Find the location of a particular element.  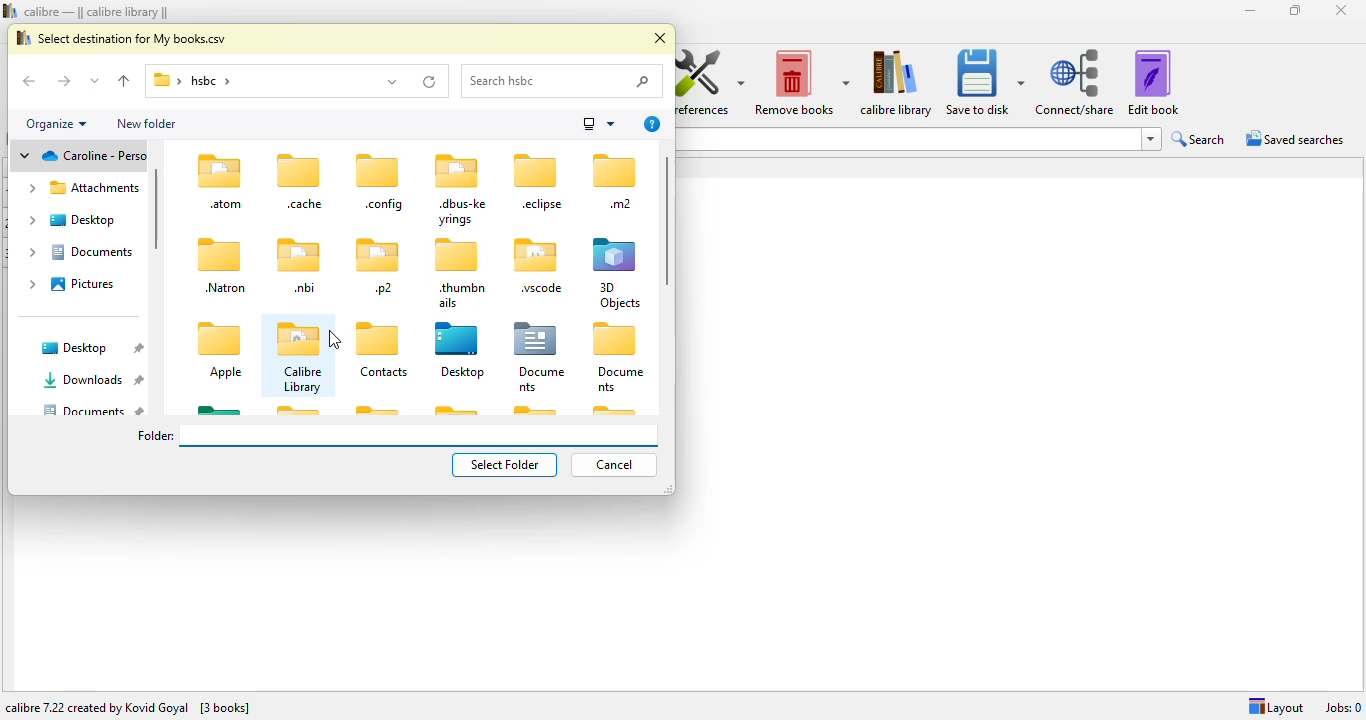

save to disk is located at coordinates (984, 82).